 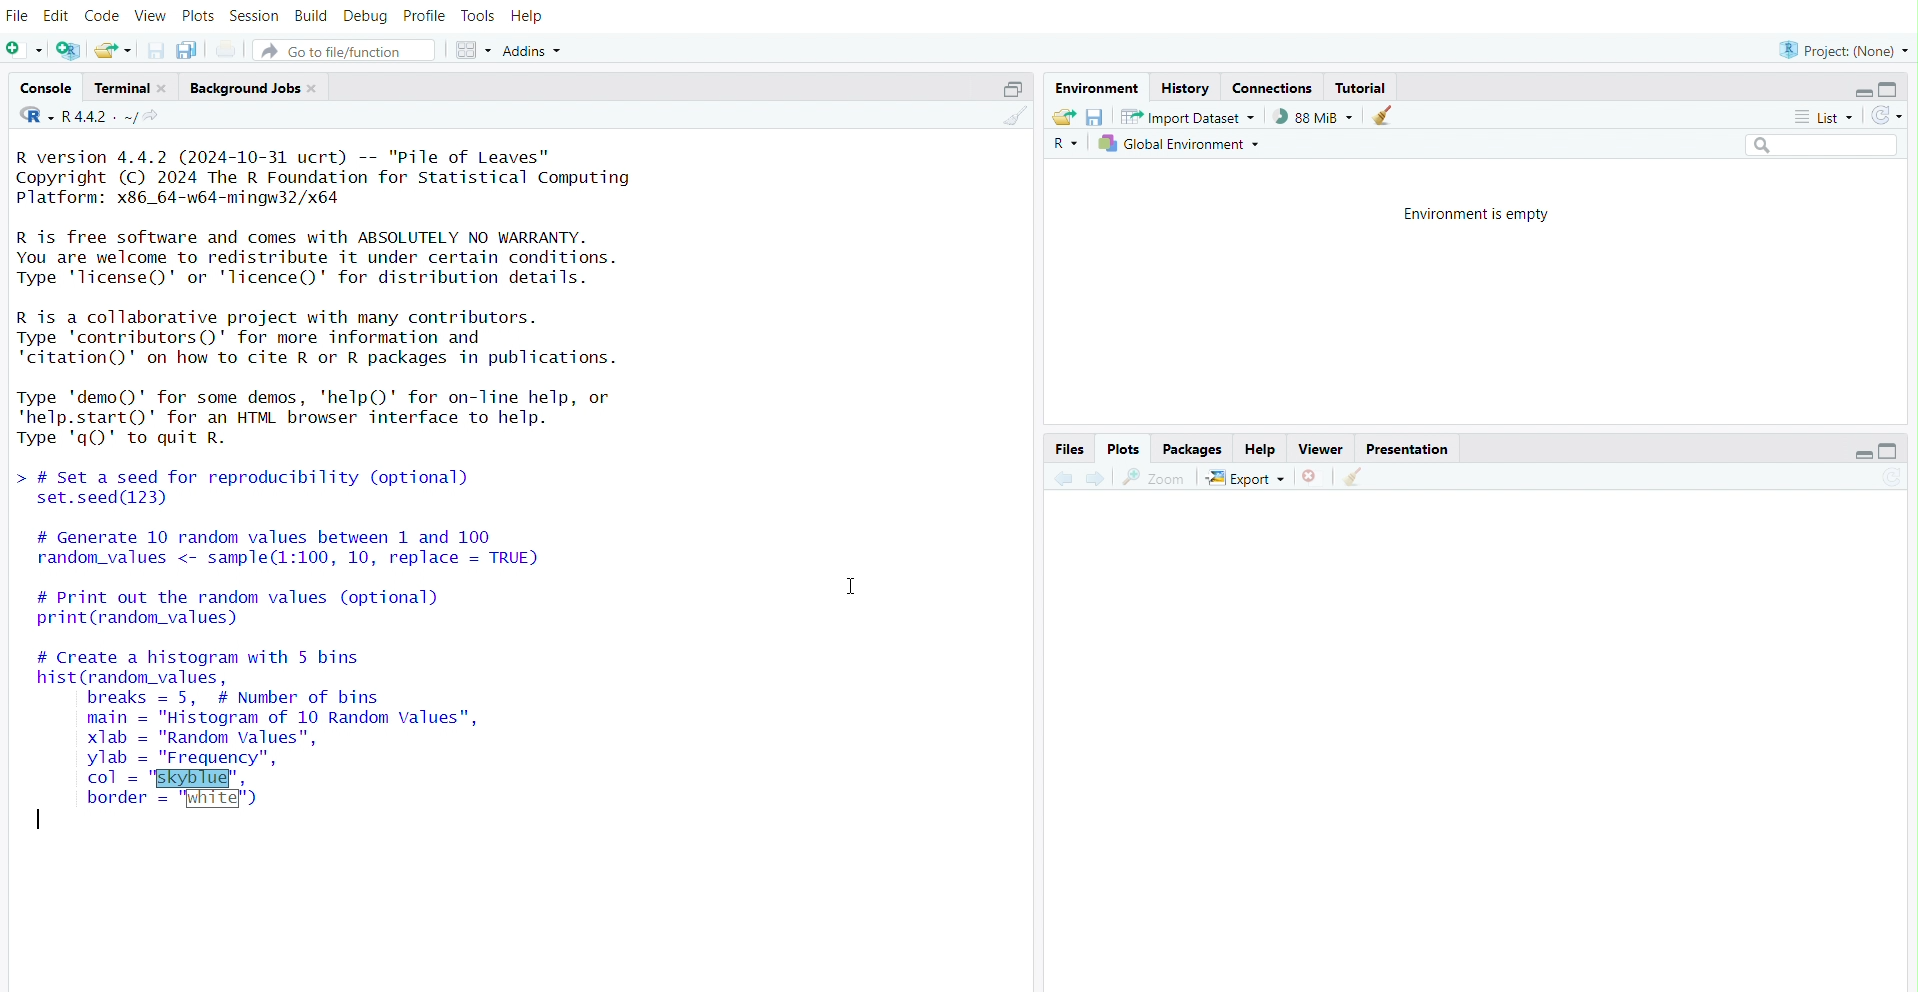 I want to click on Details of R and its license, so click(x=366, y=257).